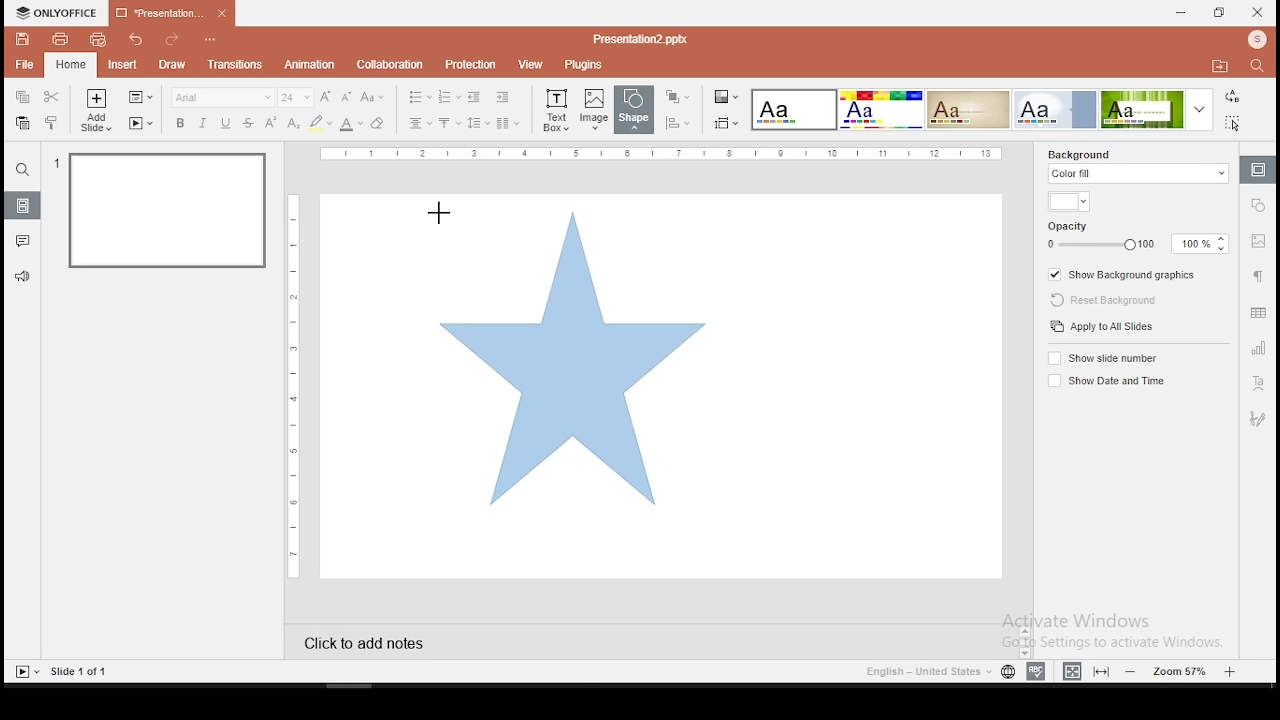 The image size is (1280, 720). What do you see at coordinates (328, 98) in the screenshot?
I see `increase font size` at bounding box center [328, 98].